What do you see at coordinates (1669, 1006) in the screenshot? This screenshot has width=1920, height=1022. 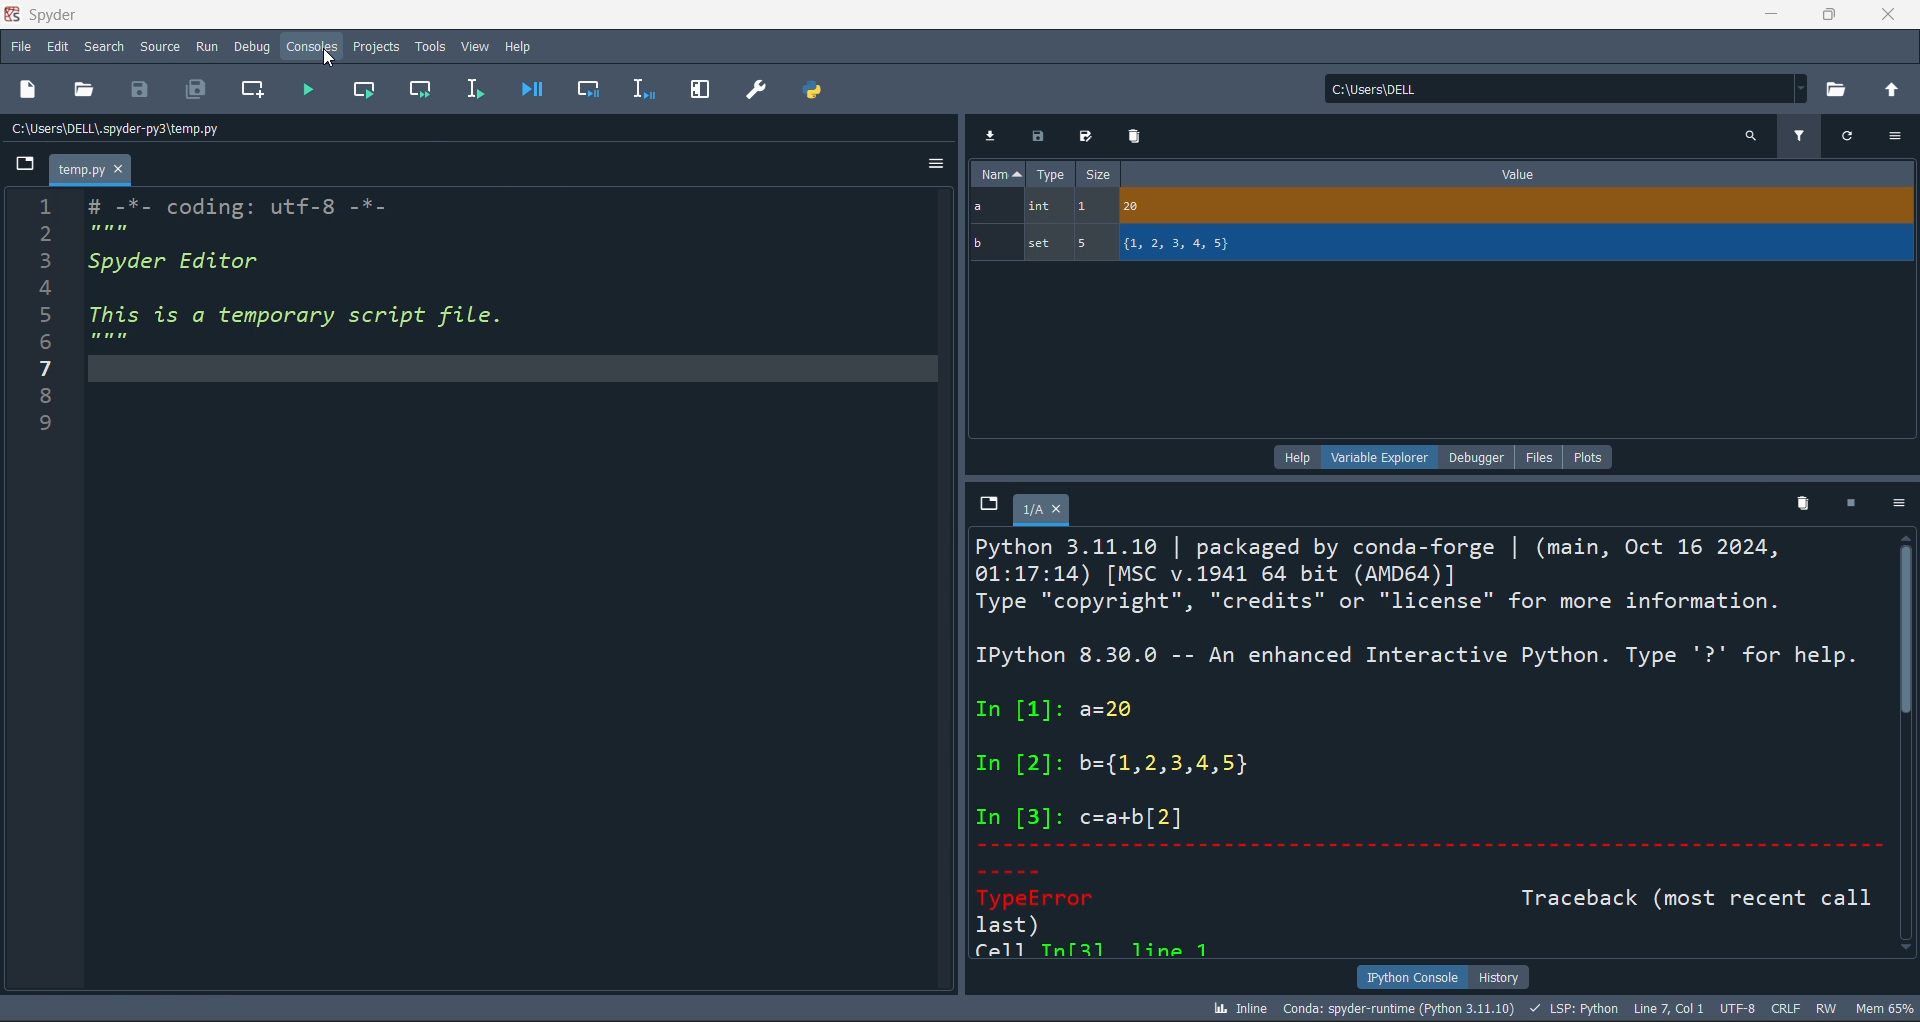 I see `LINE 7, COL 1` at bounding box center [1669, 1006].